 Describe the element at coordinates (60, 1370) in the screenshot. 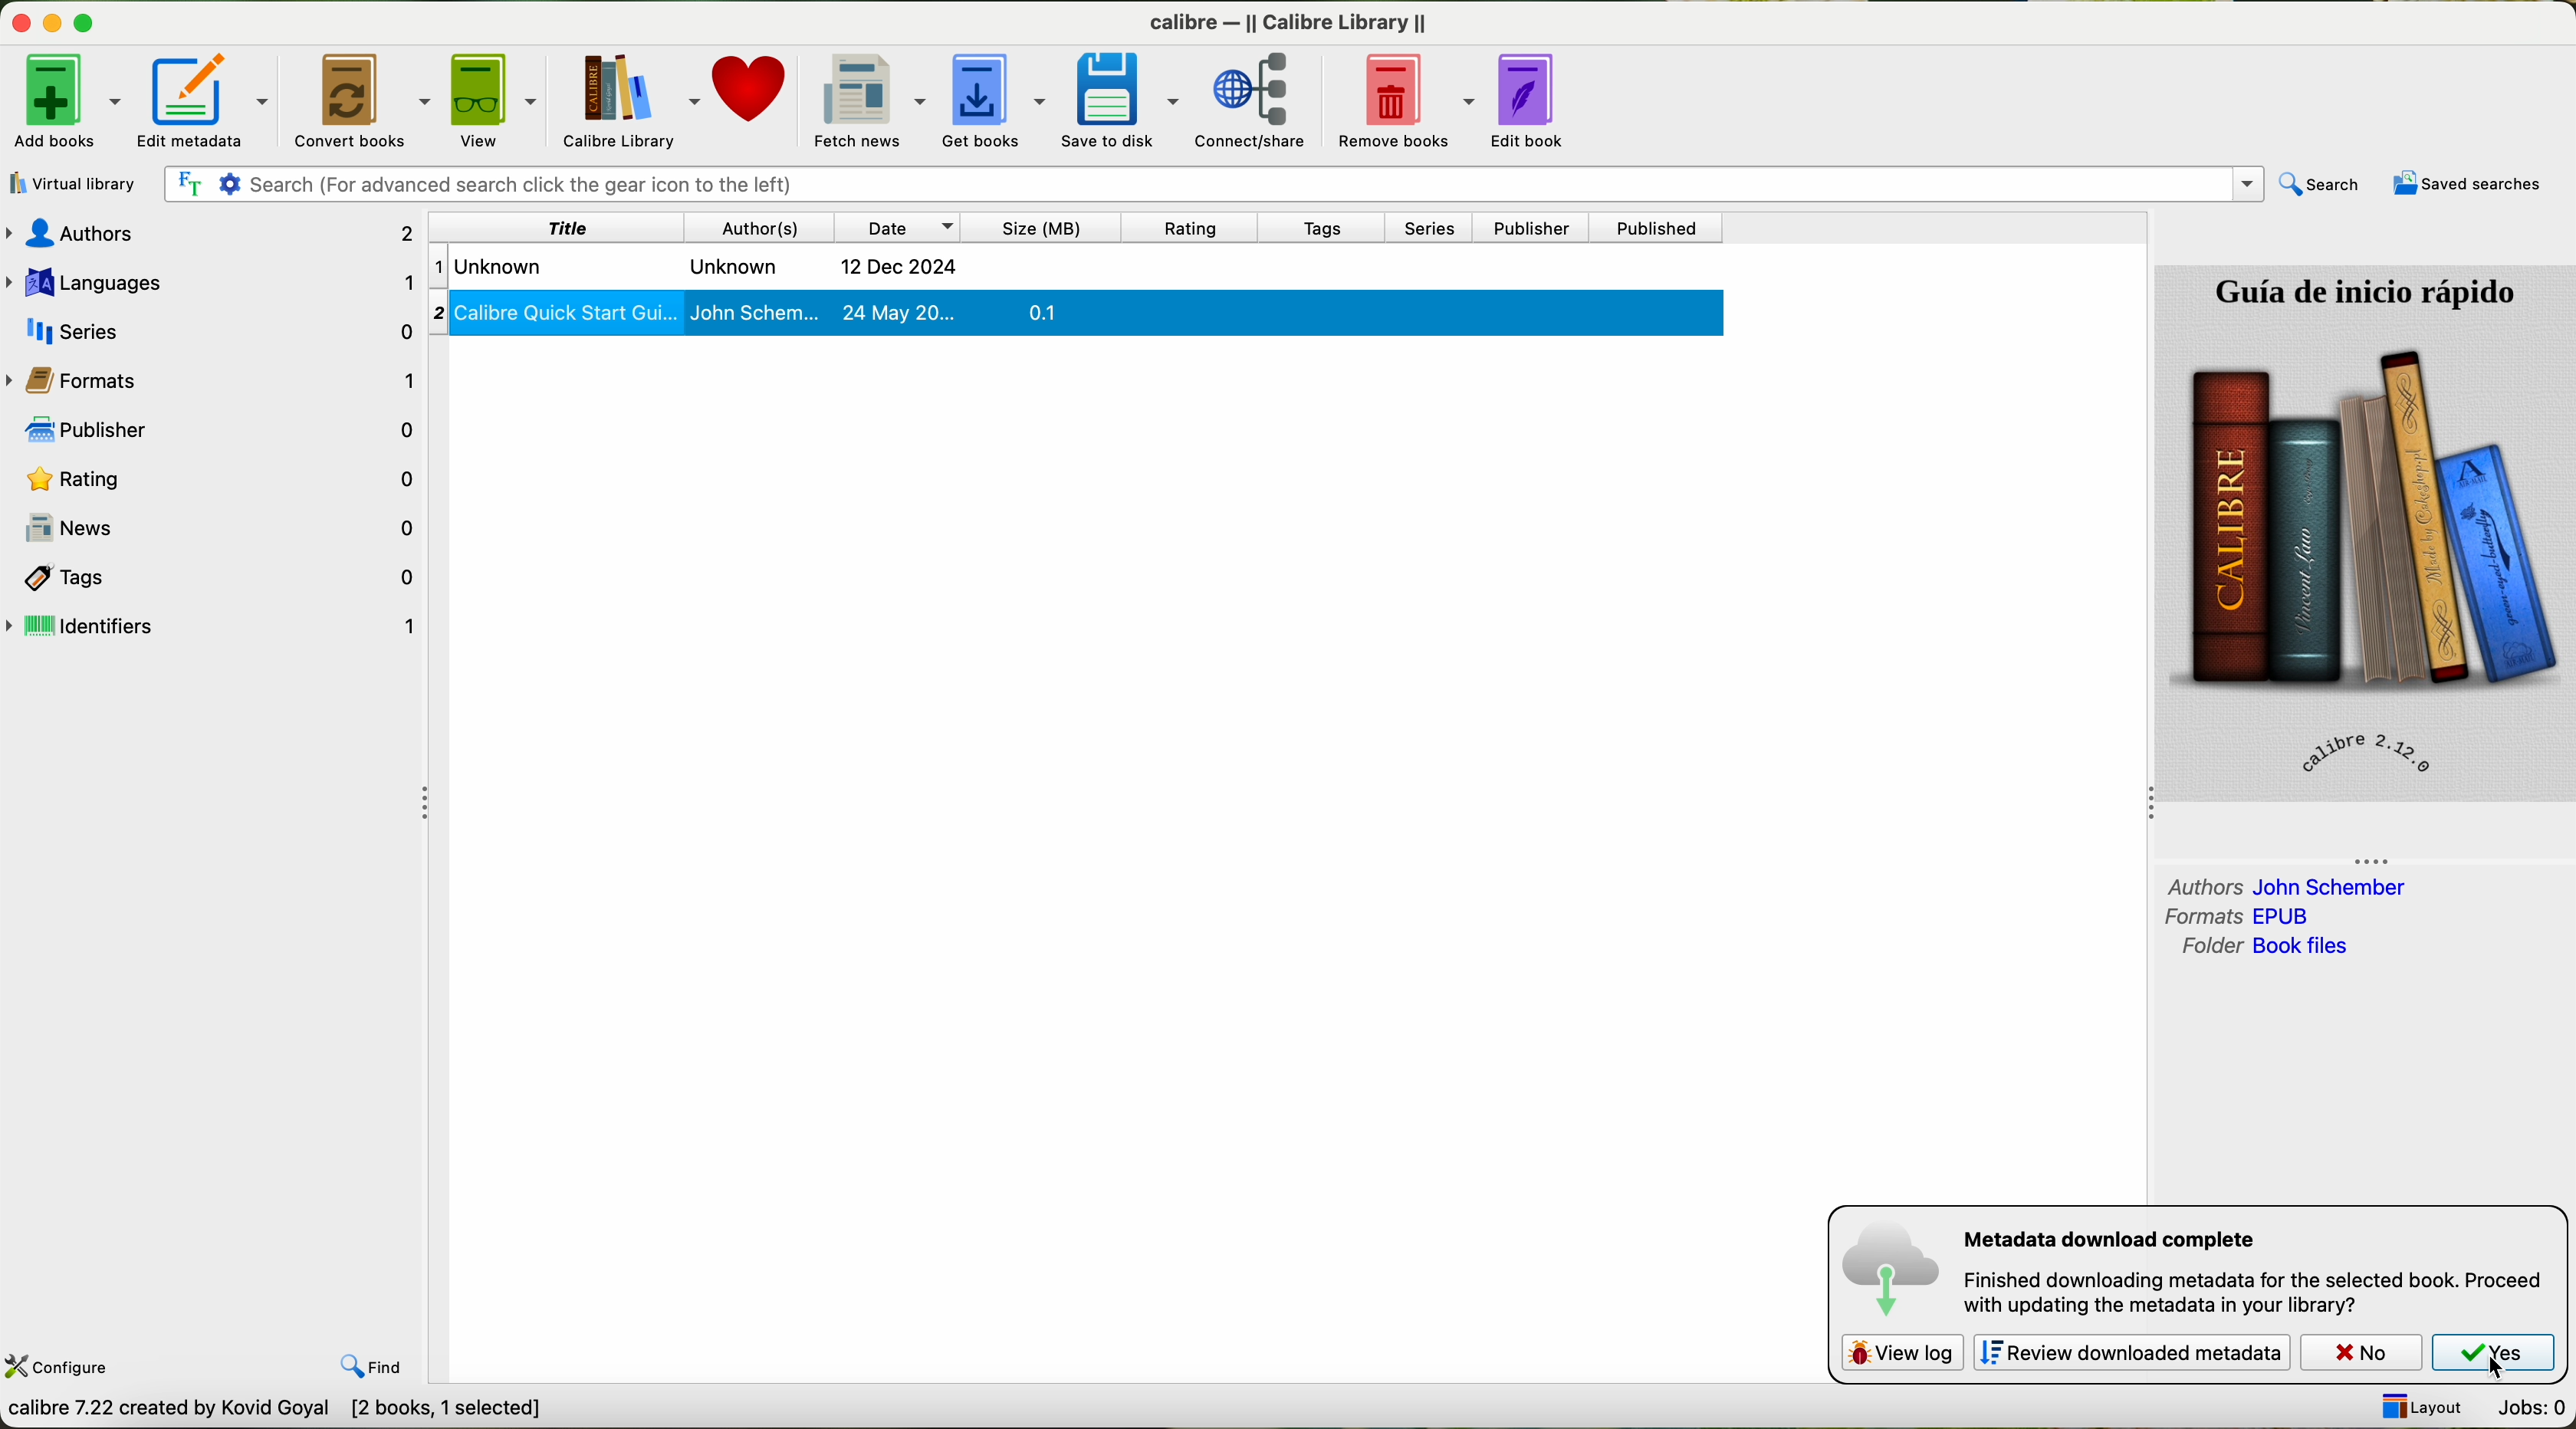

I see `configure` at that location.